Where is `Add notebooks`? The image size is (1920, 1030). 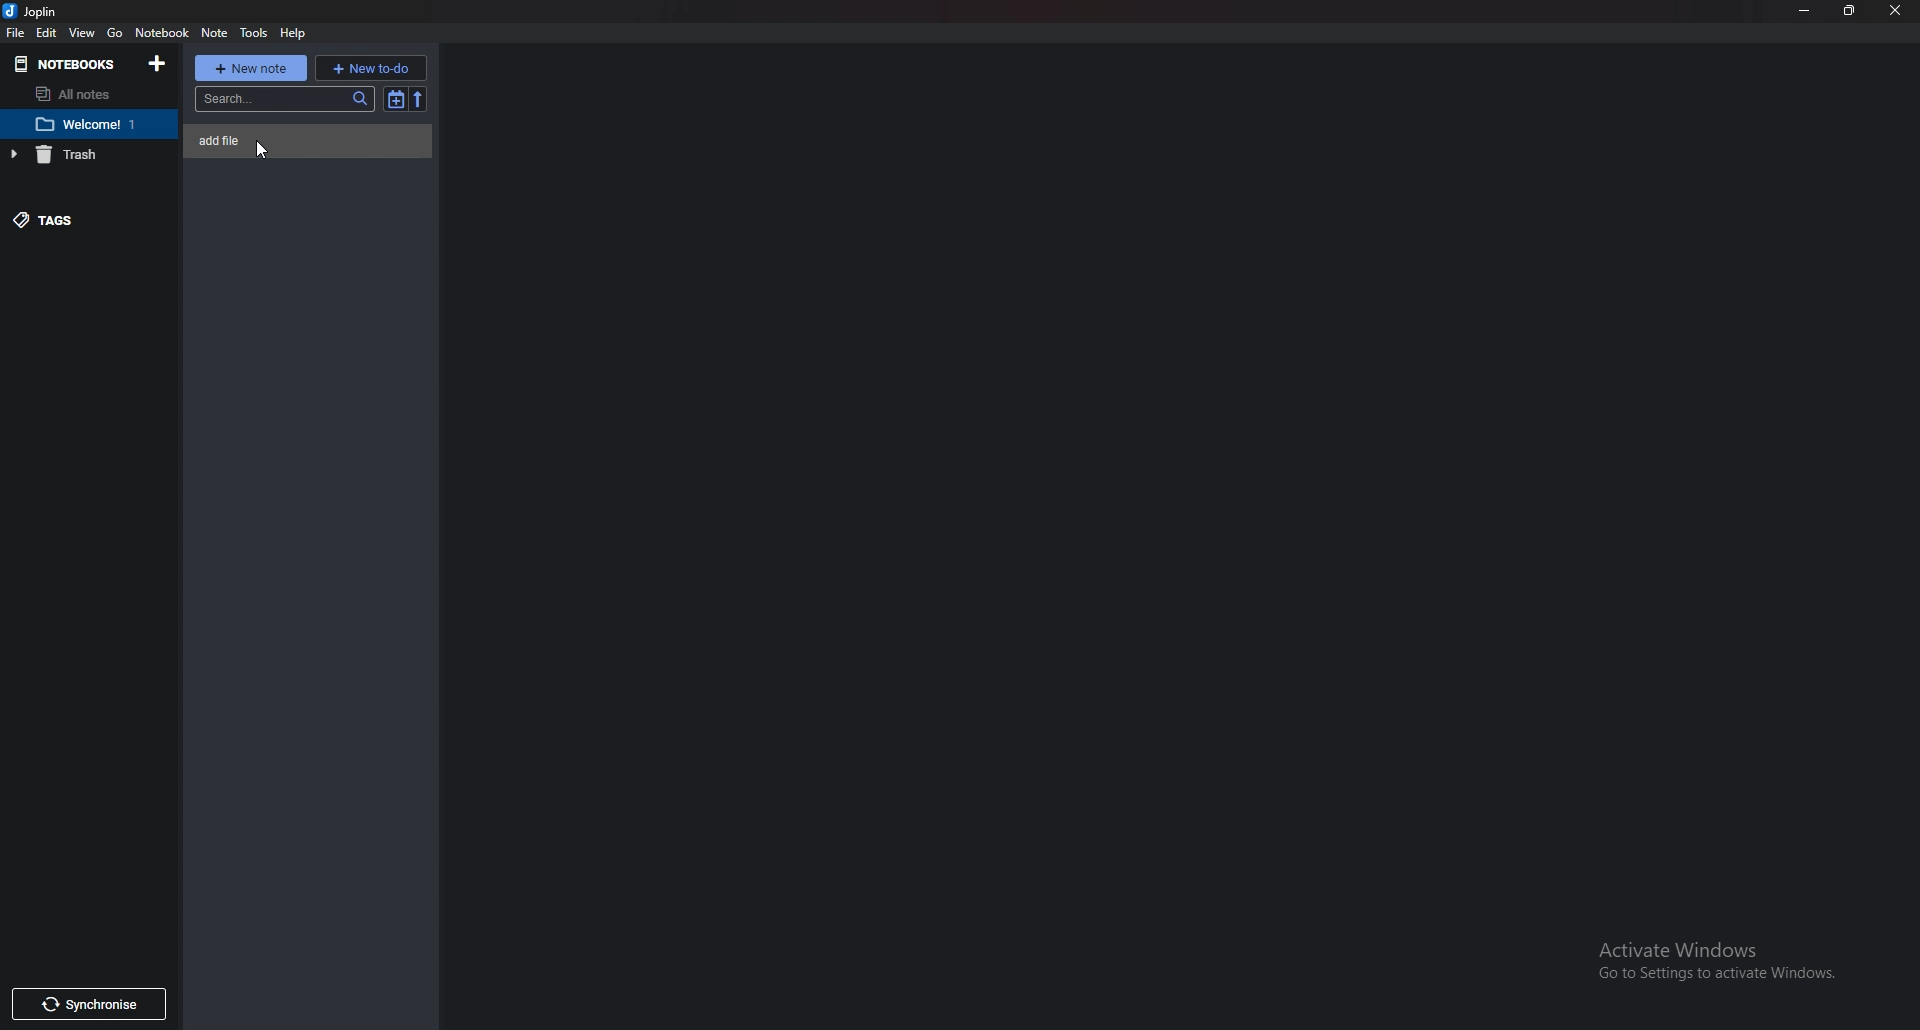 Add notebooks is located at coordinates (161, 62).